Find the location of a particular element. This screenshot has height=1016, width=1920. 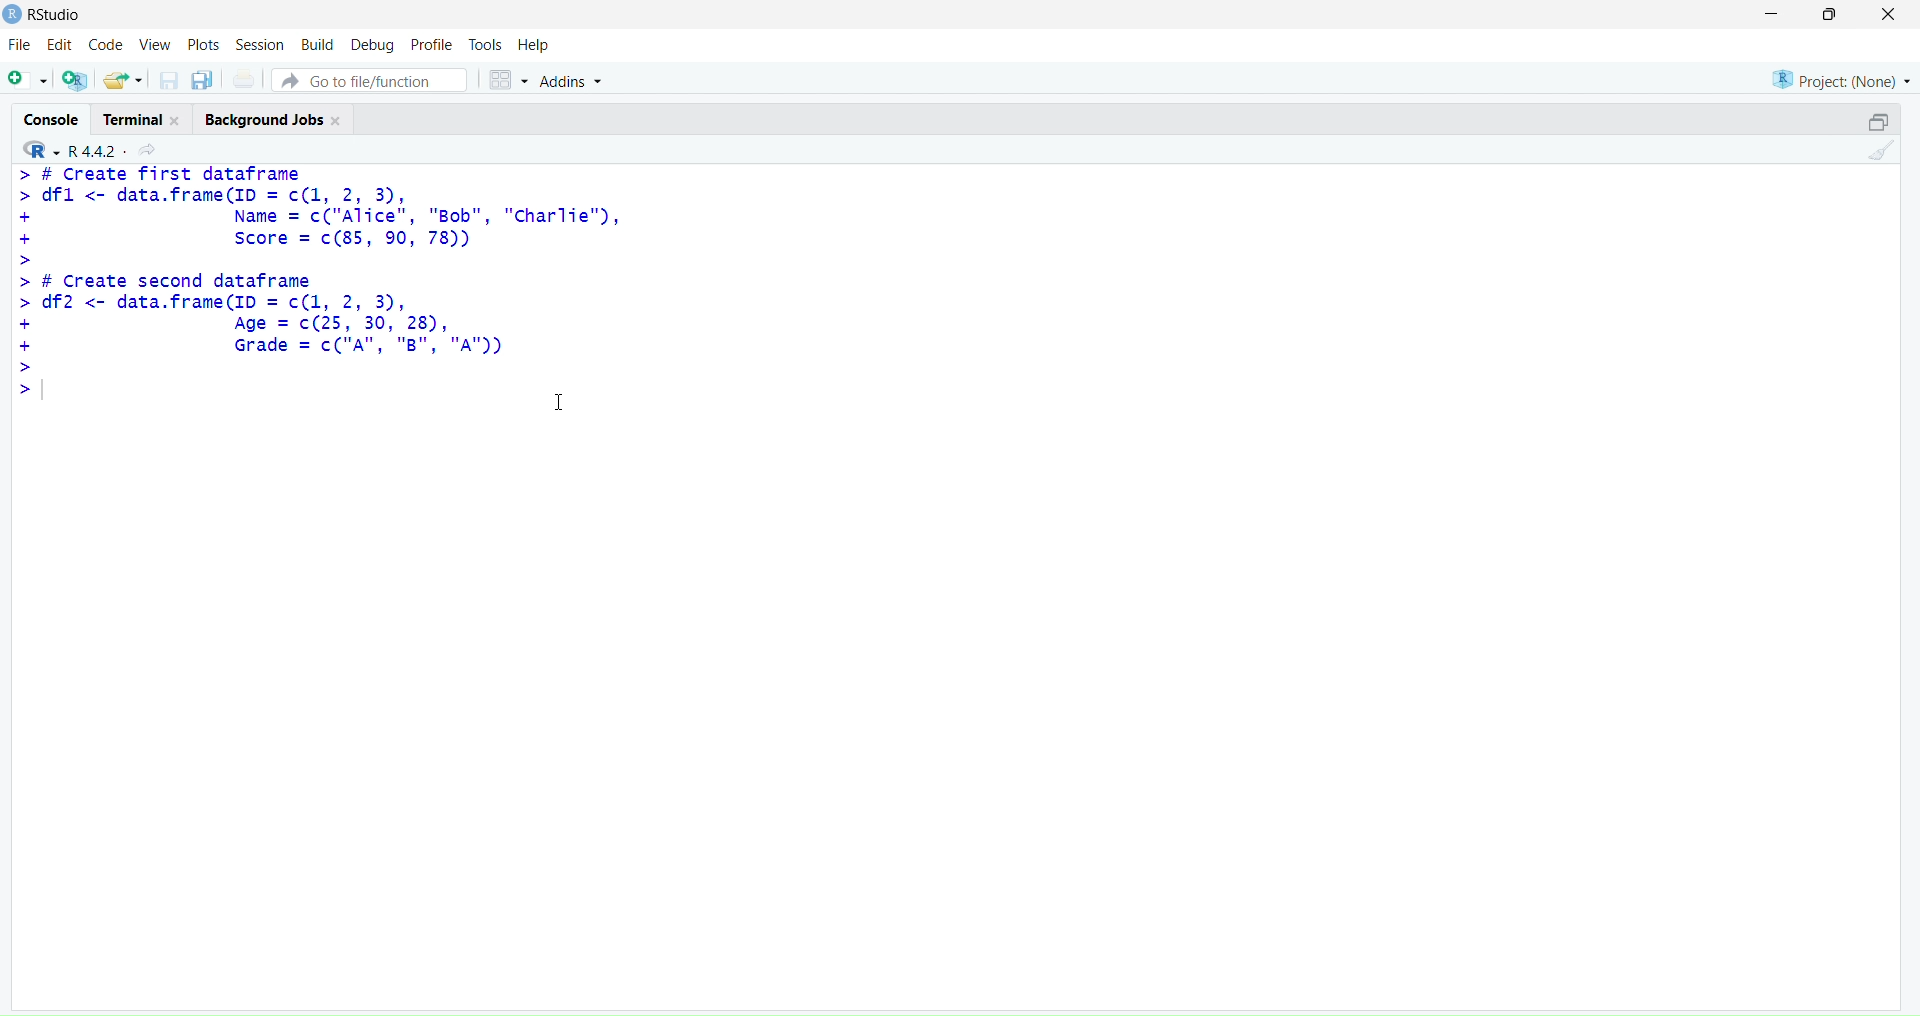

Tools is located at coordinates (484, 45).